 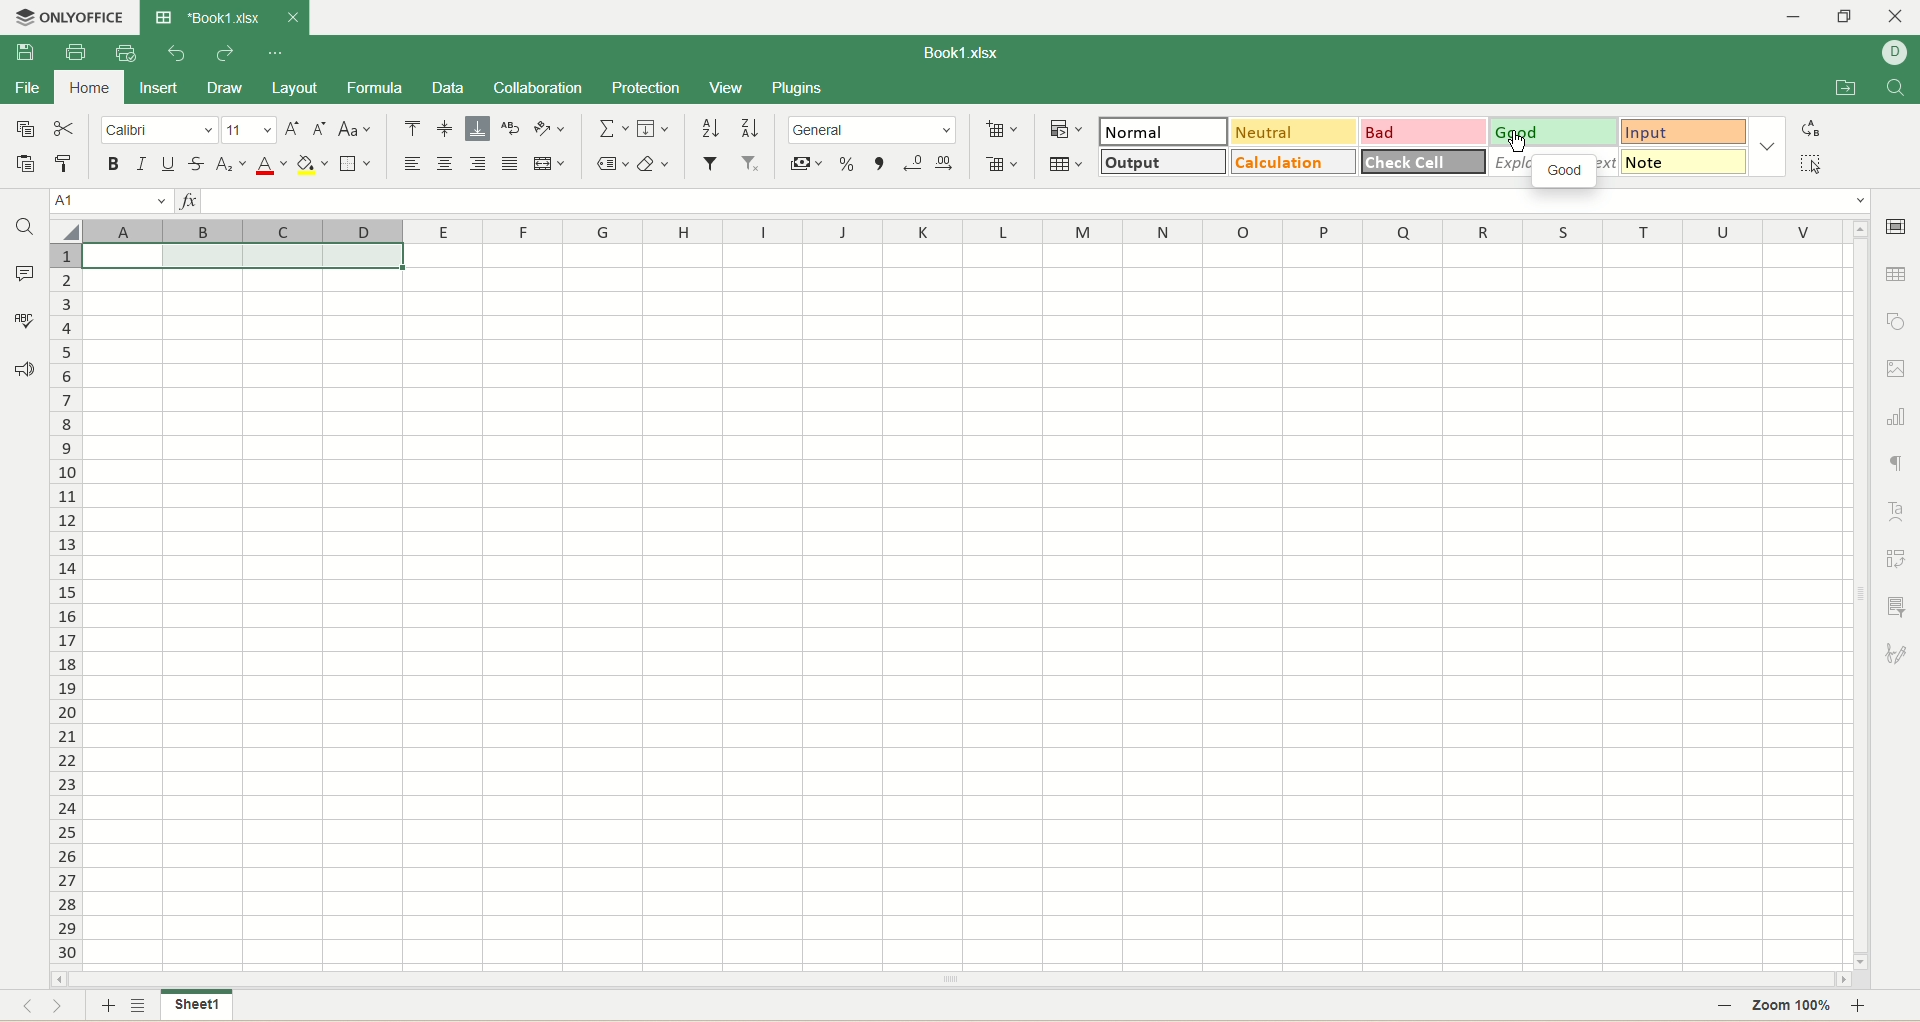 I want to click on decrease size, so click(x=323, y=130).